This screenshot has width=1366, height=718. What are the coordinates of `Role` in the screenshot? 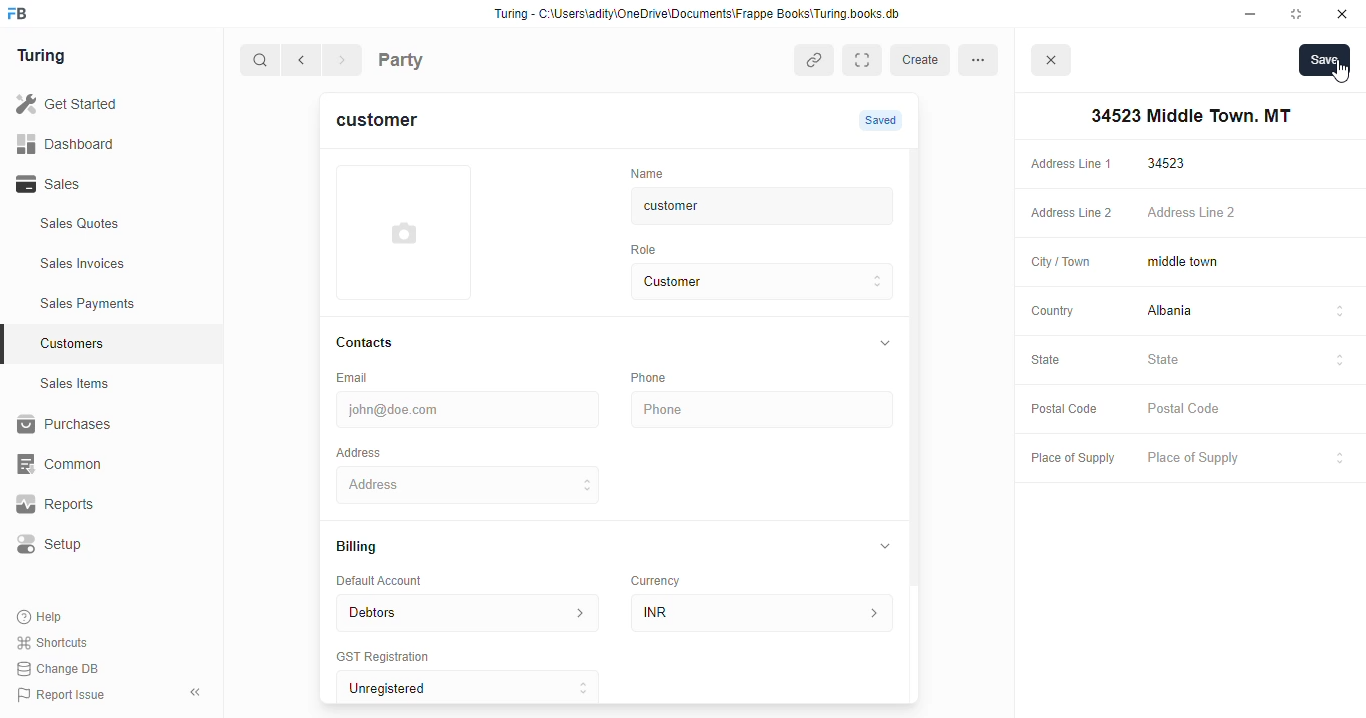 It's located at (650, 249).